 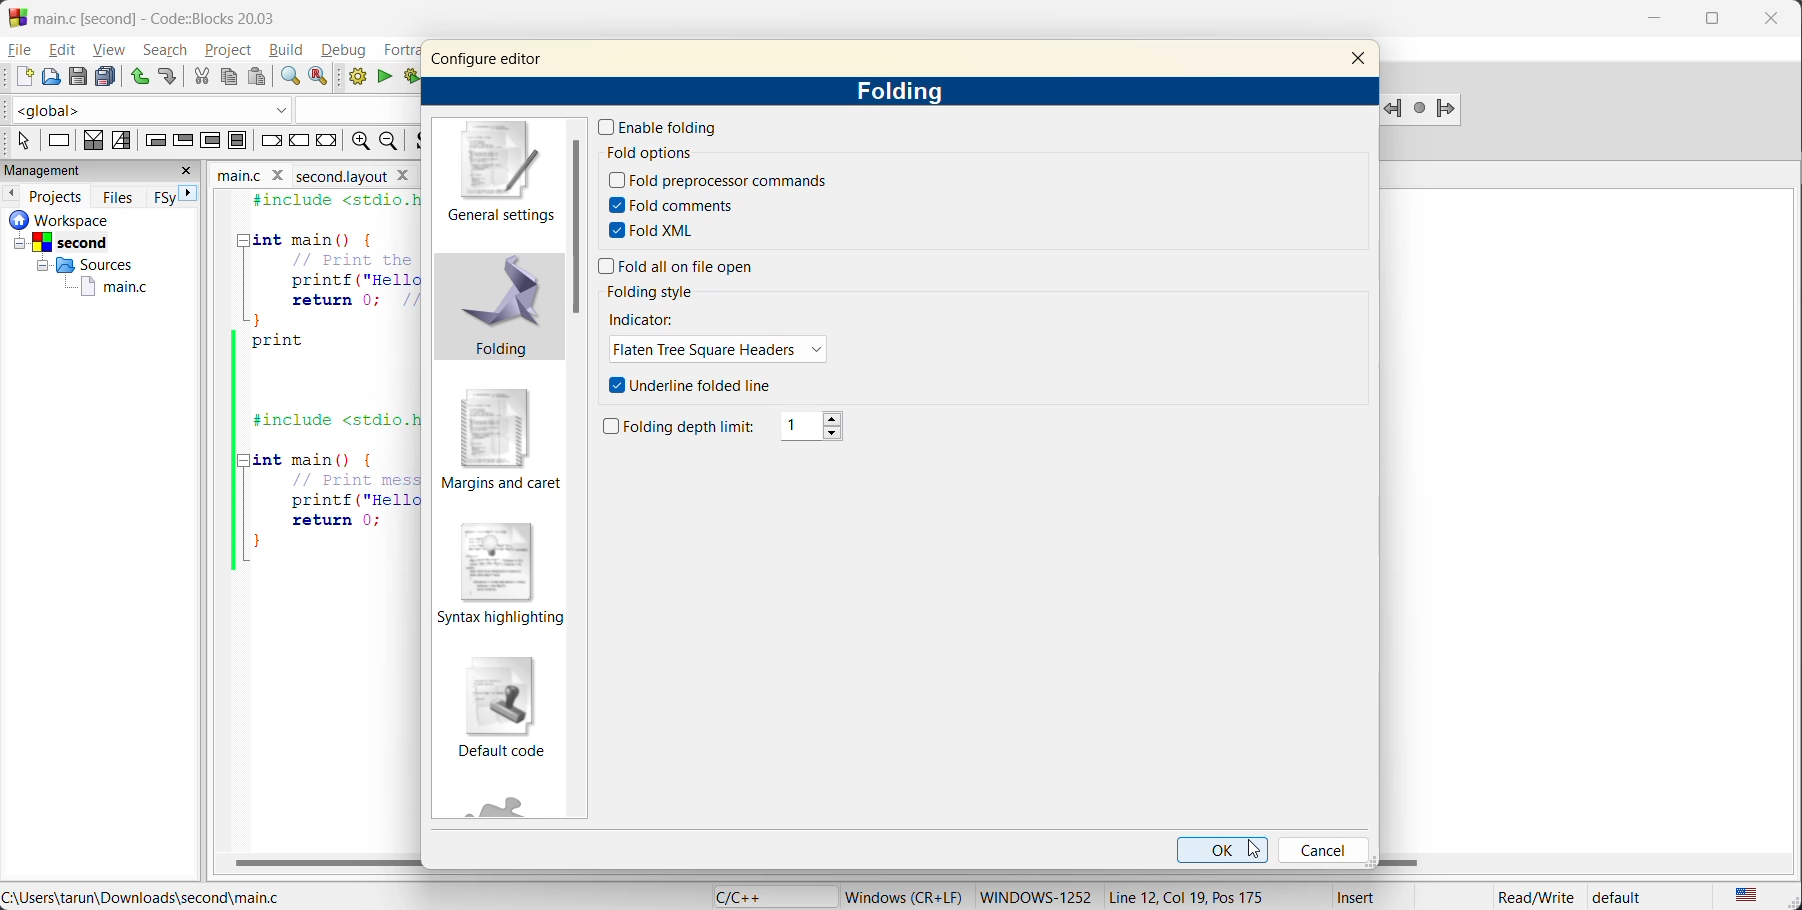 I want to click on edit, so click(x=61, y=51).